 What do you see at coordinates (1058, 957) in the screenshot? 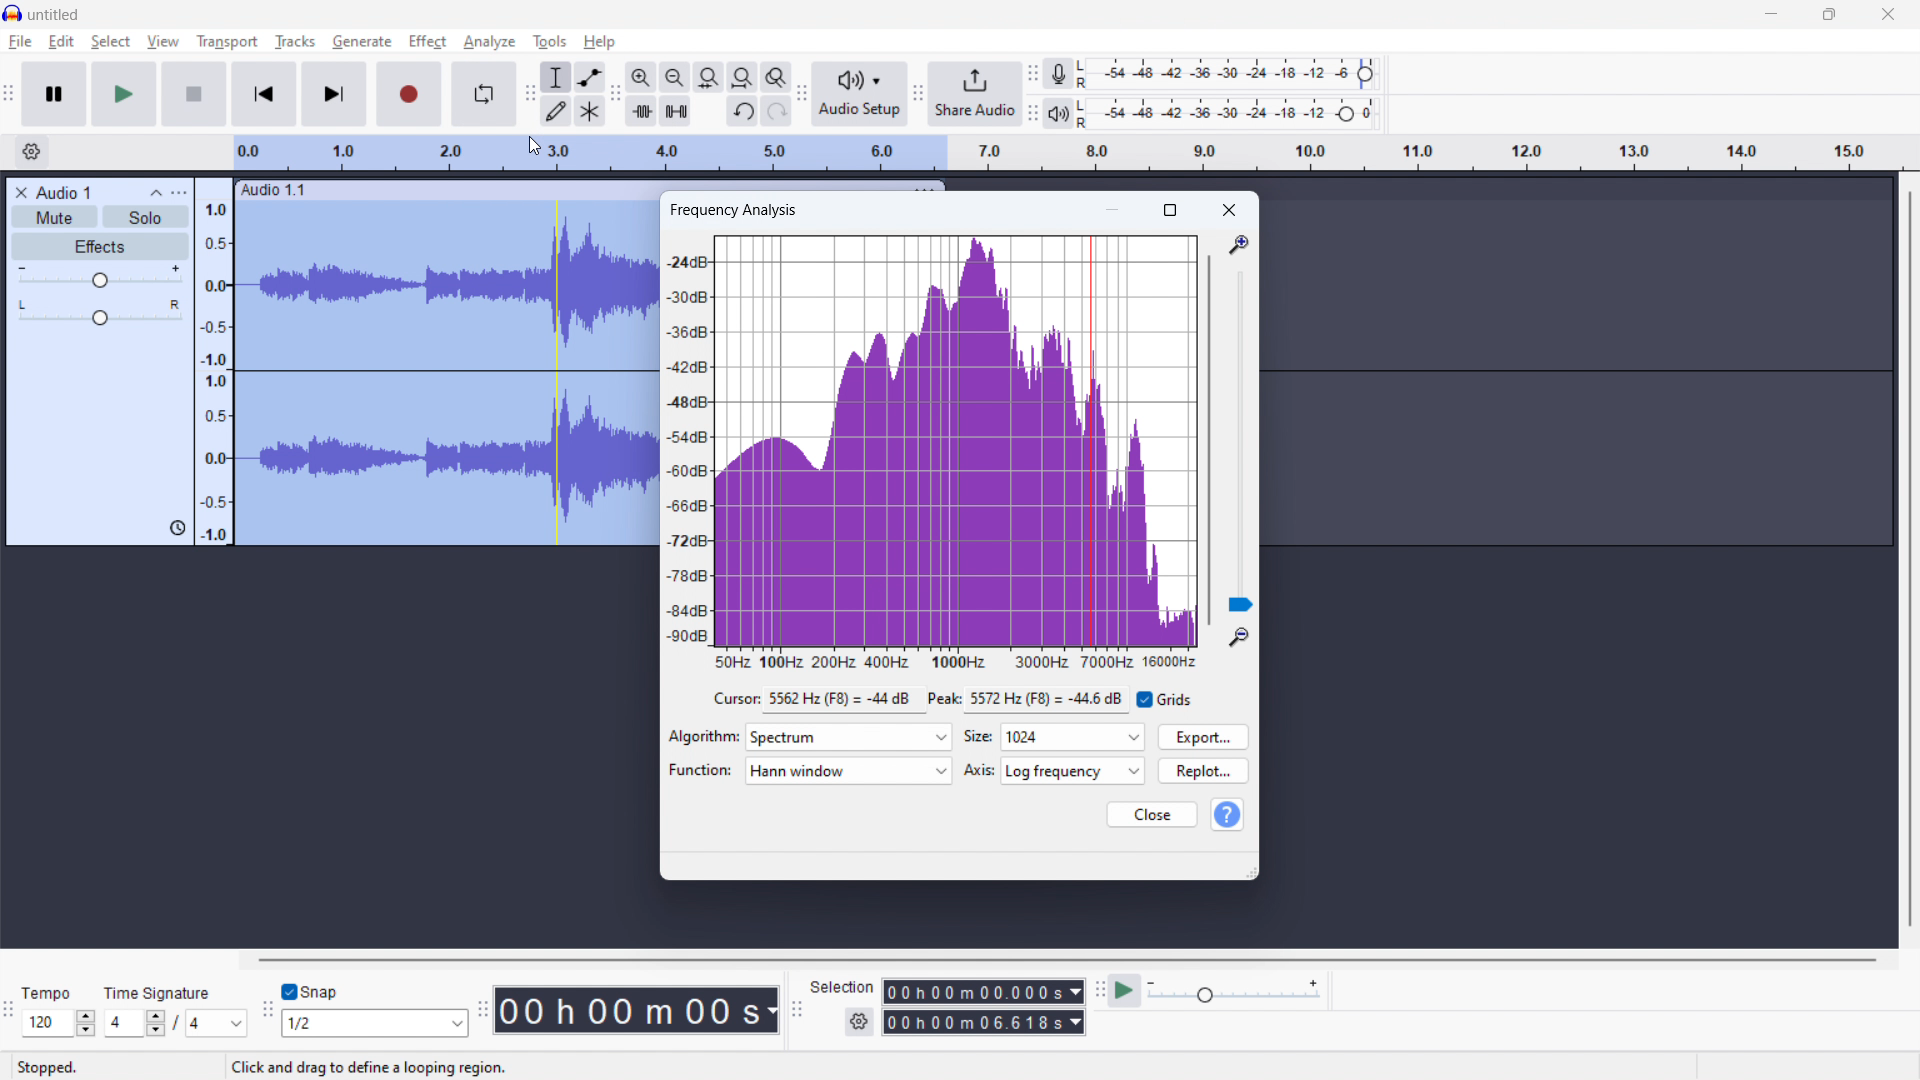
I see `Horizontal scroll bar` at bounding box center [1058, 957].